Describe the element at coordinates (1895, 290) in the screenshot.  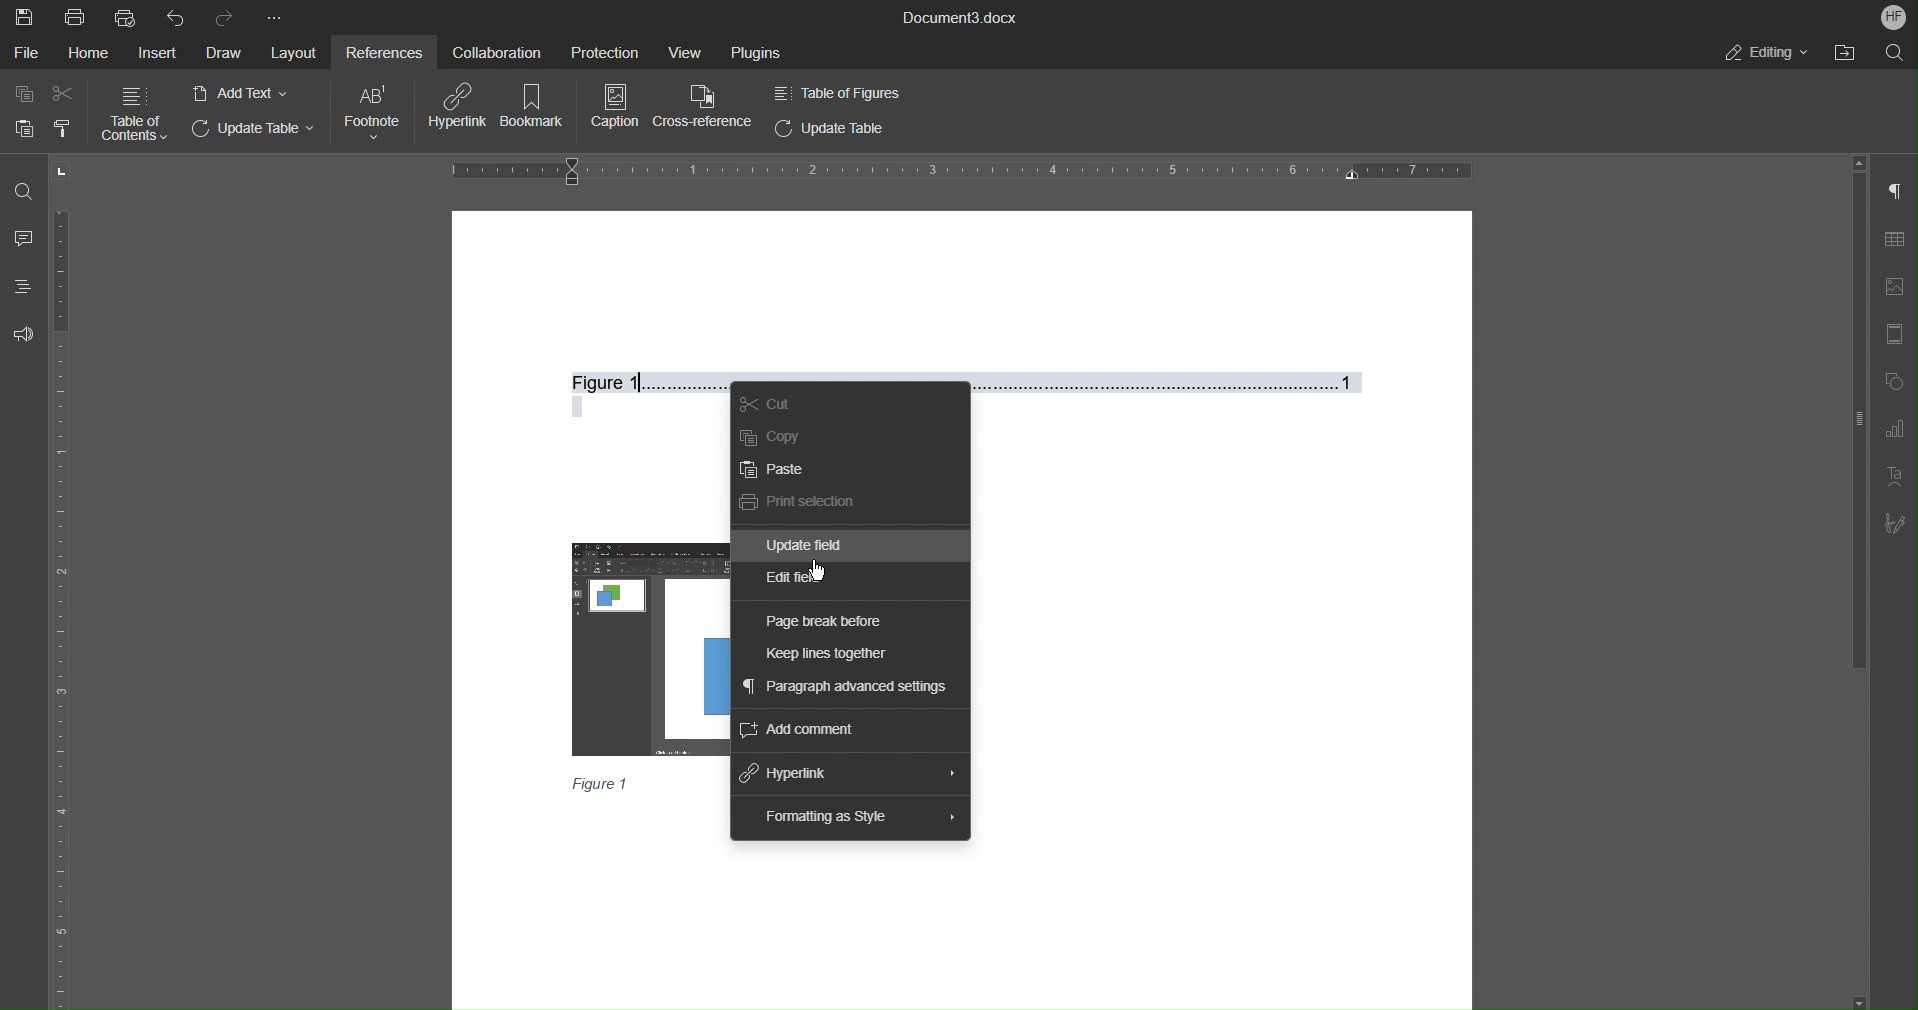
I see `Image Settings` at that location.